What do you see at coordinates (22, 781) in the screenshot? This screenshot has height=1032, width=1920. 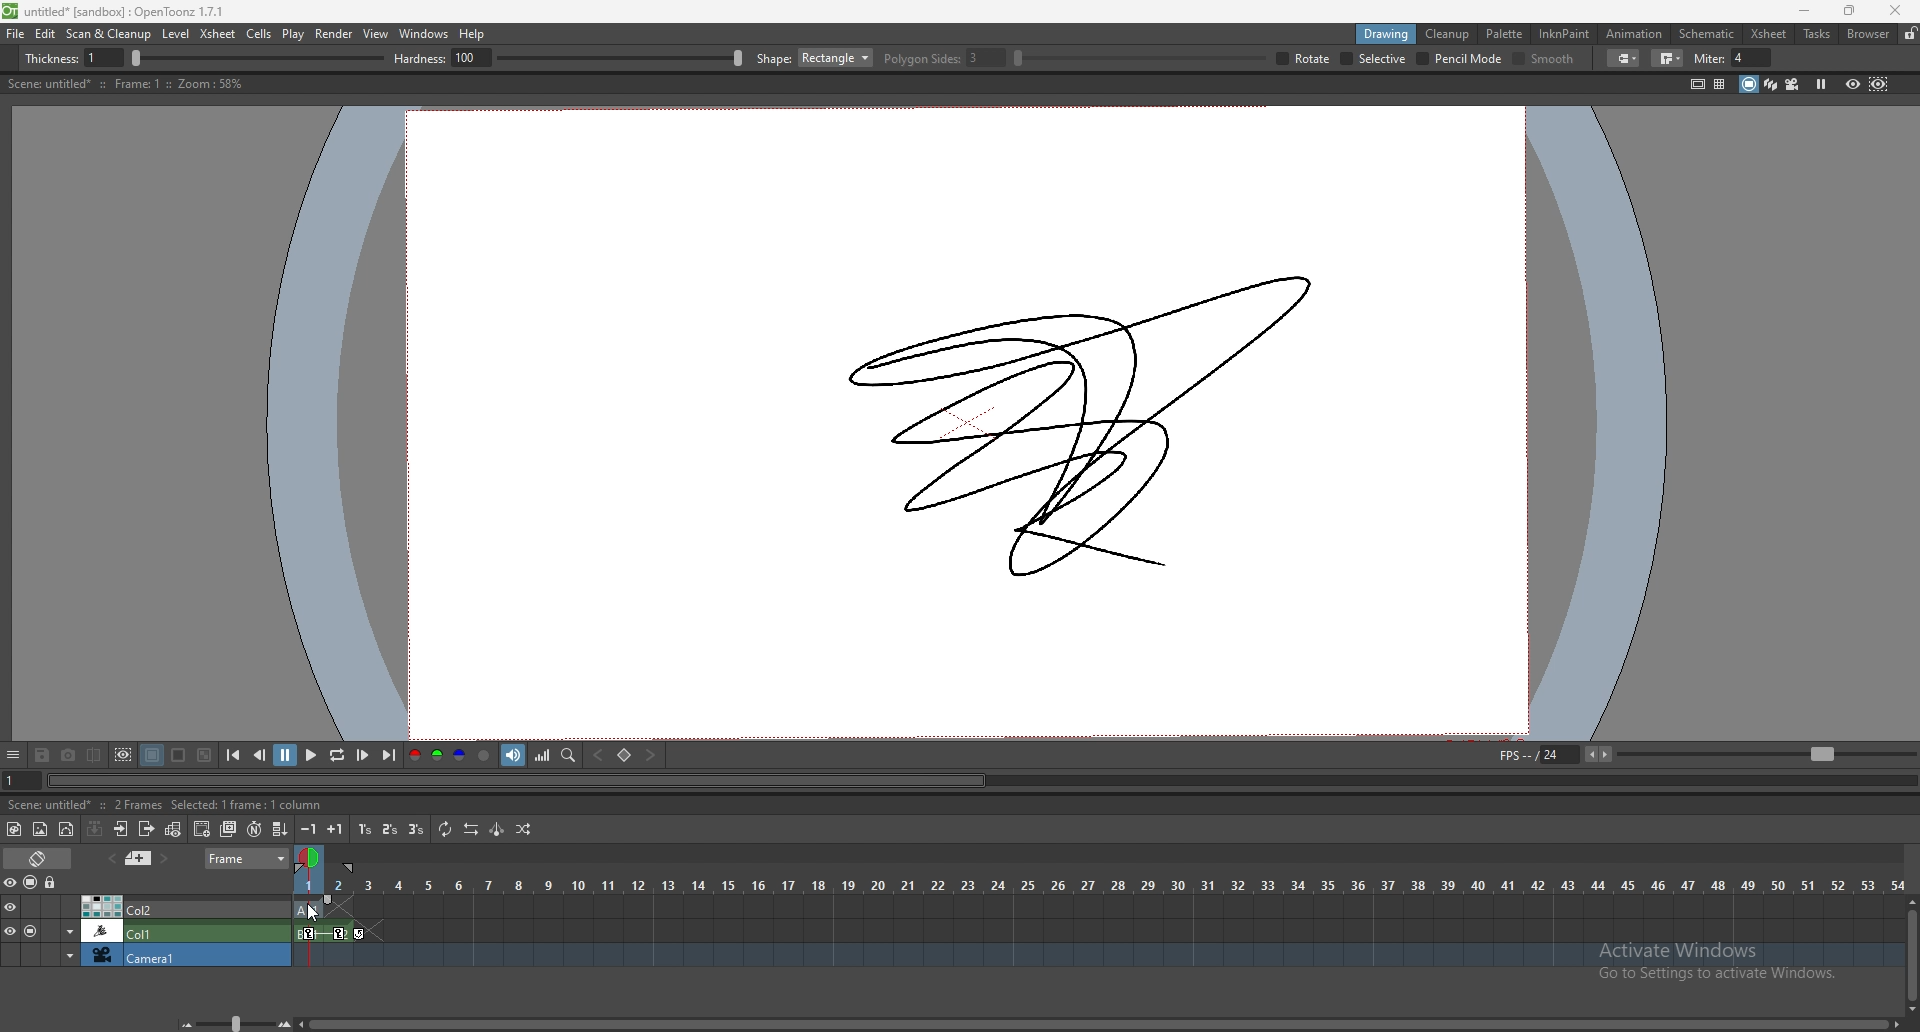 I see `goto frame` at bounding box center [22, 781].